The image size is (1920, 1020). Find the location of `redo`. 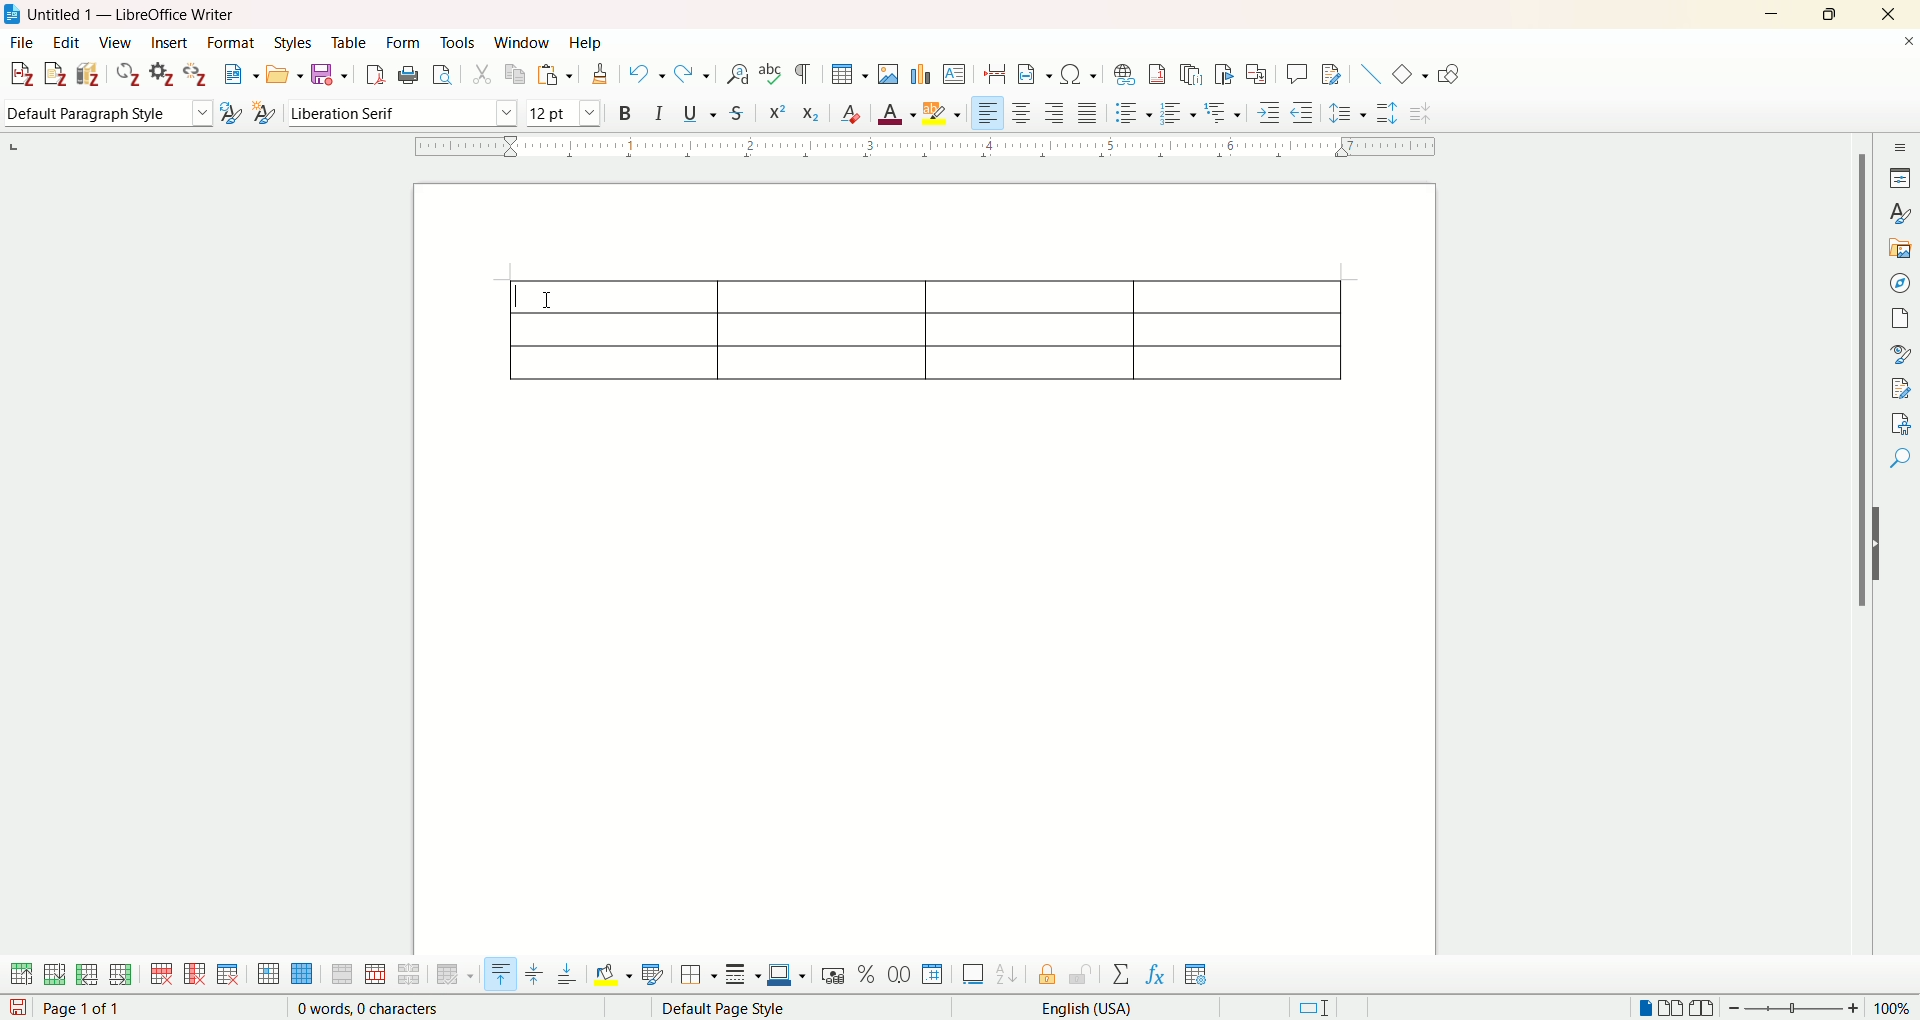

redo is located at coordinates (691, 74).